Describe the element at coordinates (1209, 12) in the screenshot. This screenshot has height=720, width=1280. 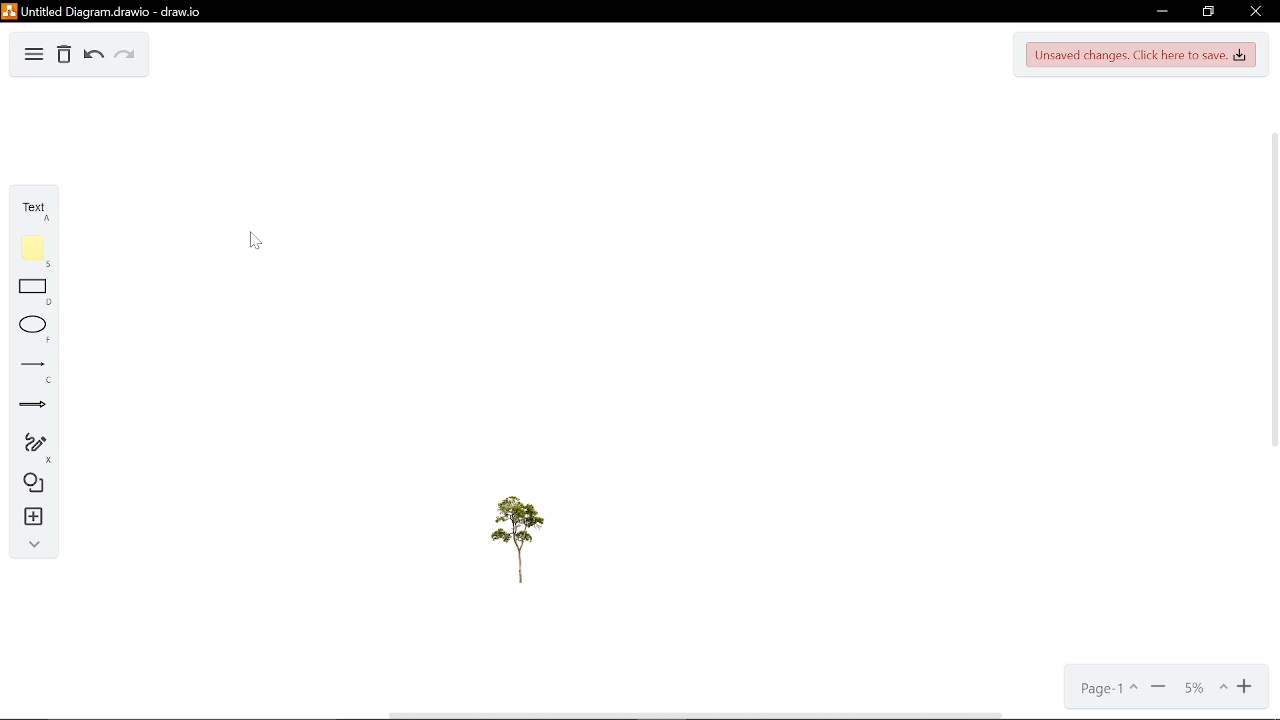
I see `restore down` at that location.